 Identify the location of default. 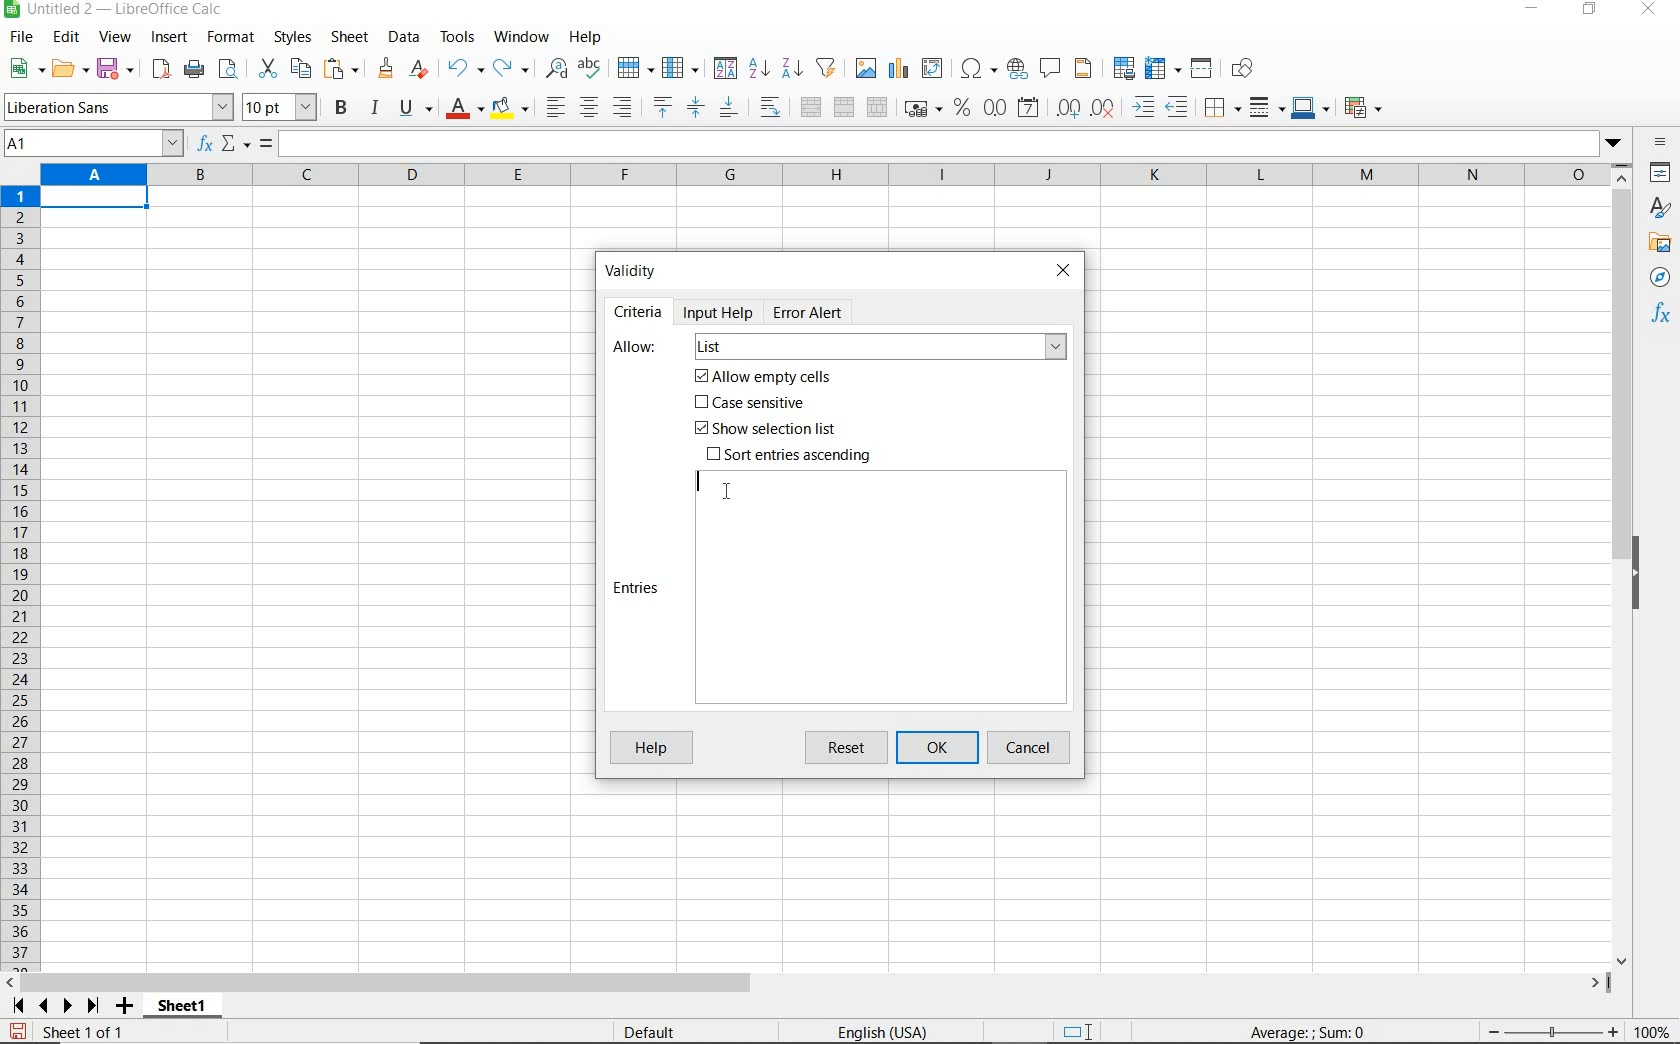
(653, 1033).